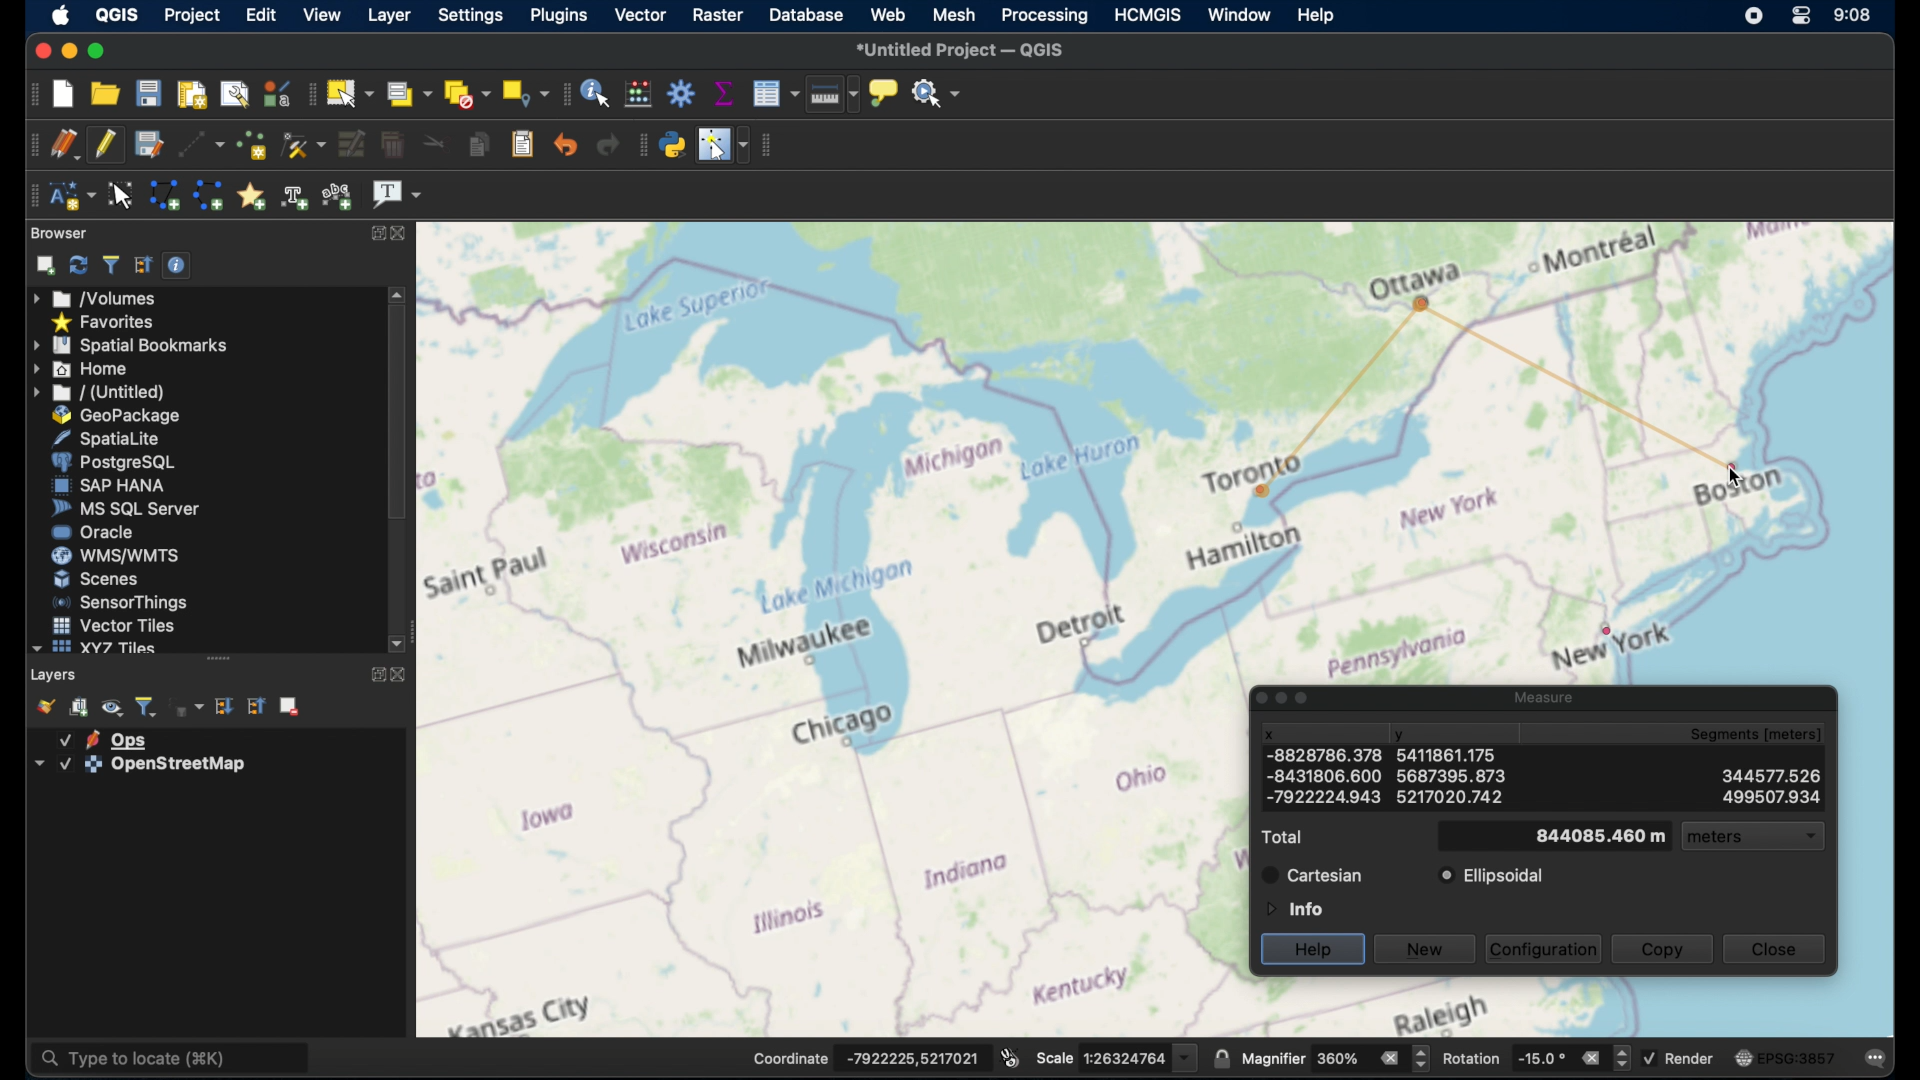  I want to click on attributes toolbar, so click(564, 94).